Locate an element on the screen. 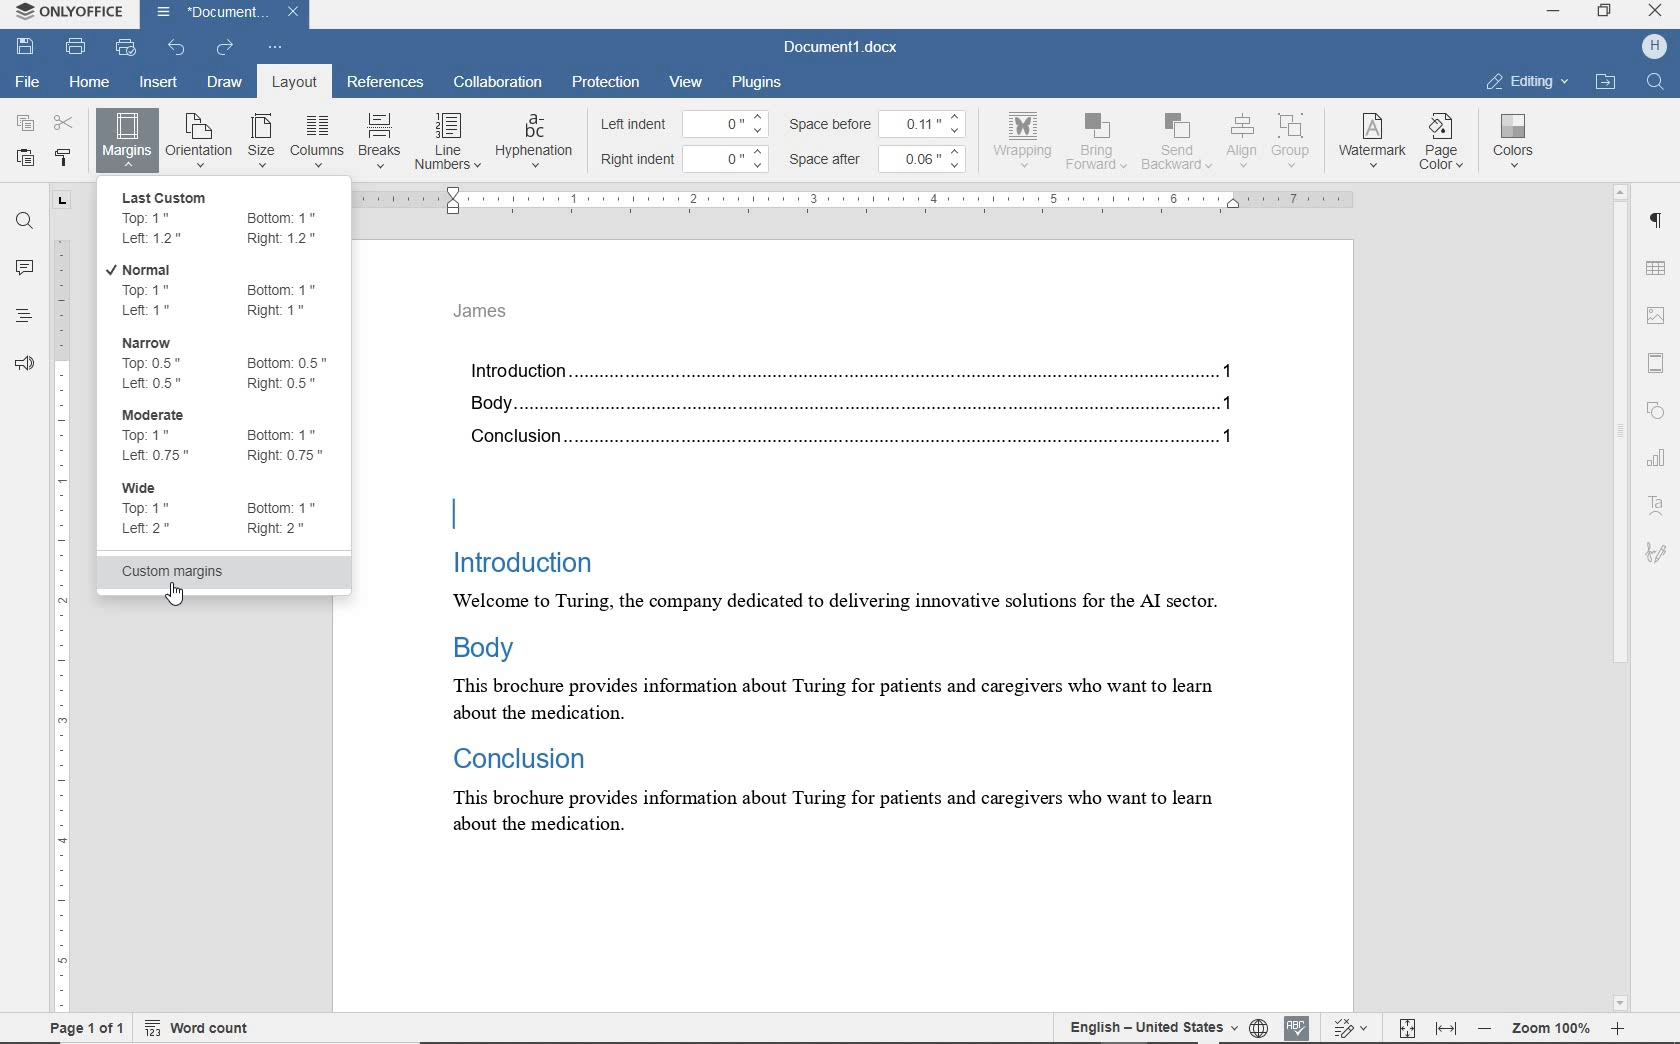 The height and width of the screenshot is (1044, 1680). table is located at coordinates (1660, 269).